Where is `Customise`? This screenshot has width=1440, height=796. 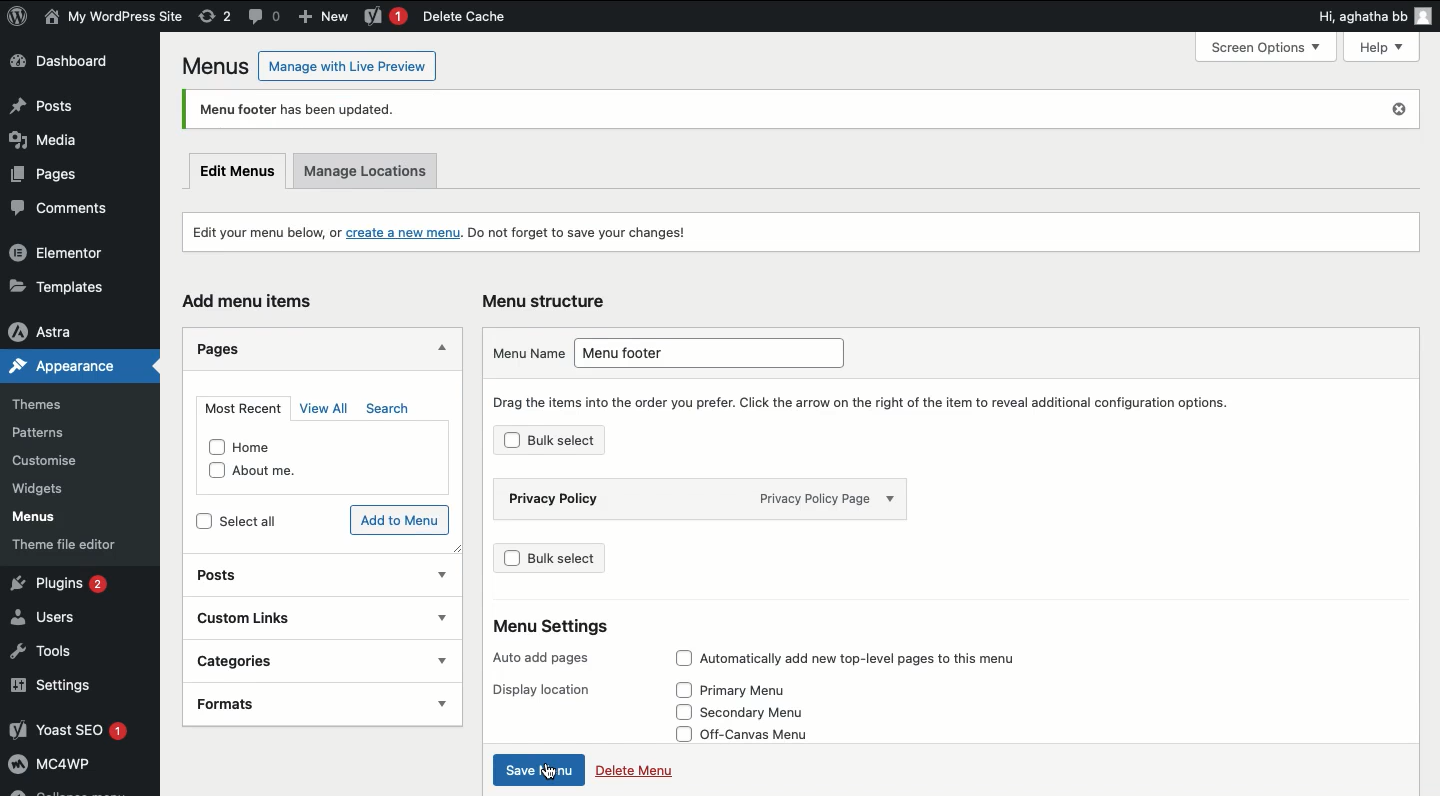
Customise is located at coordinates (43, 462).